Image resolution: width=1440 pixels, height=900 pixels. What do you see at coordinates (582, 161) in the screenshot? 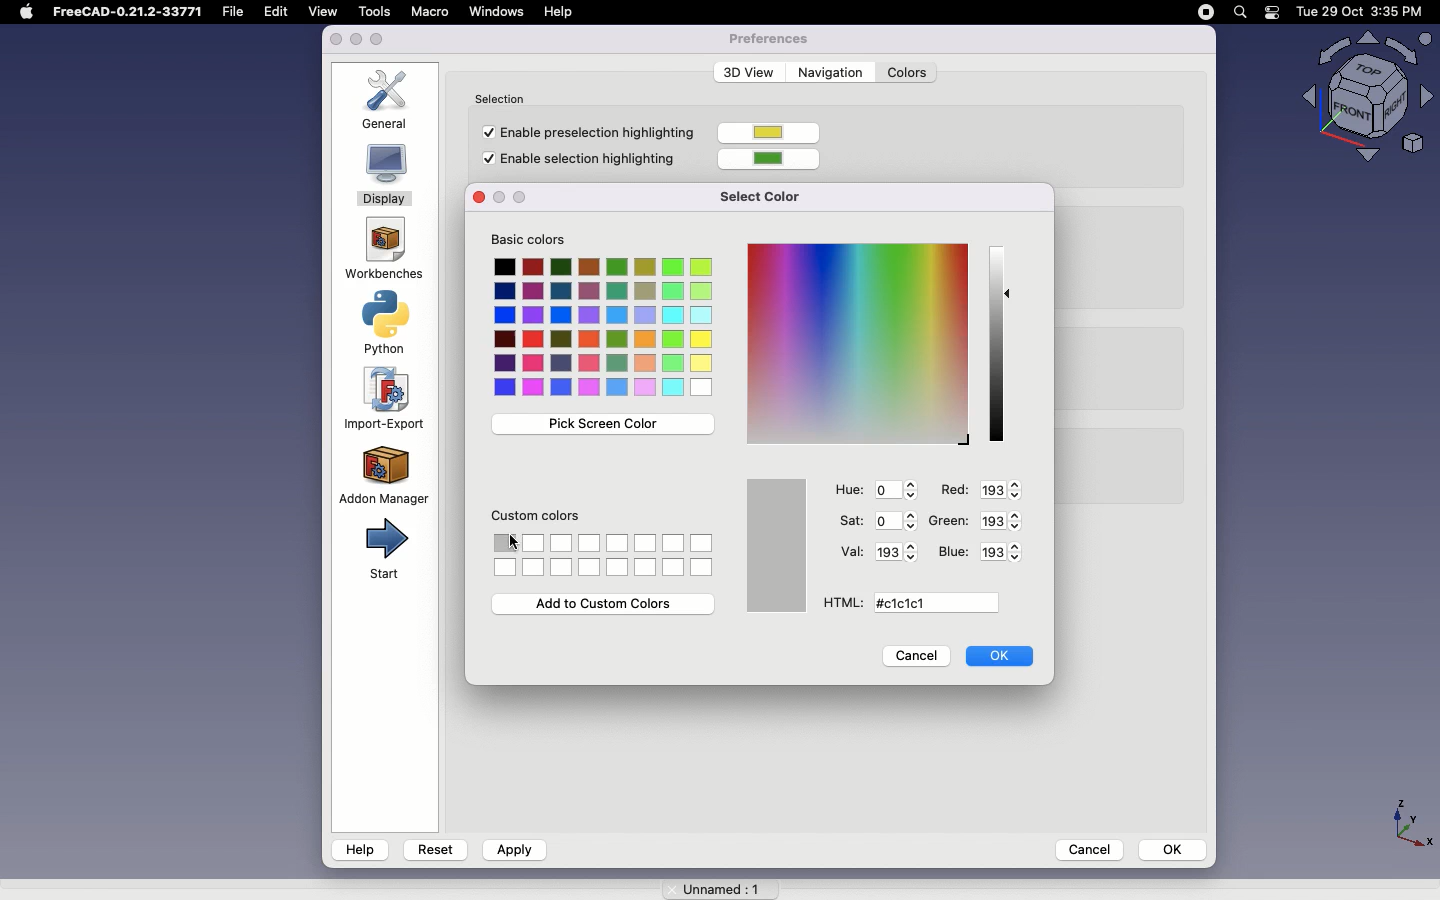
I see `Enable selection highlighting` at bounding box center [582, 161].